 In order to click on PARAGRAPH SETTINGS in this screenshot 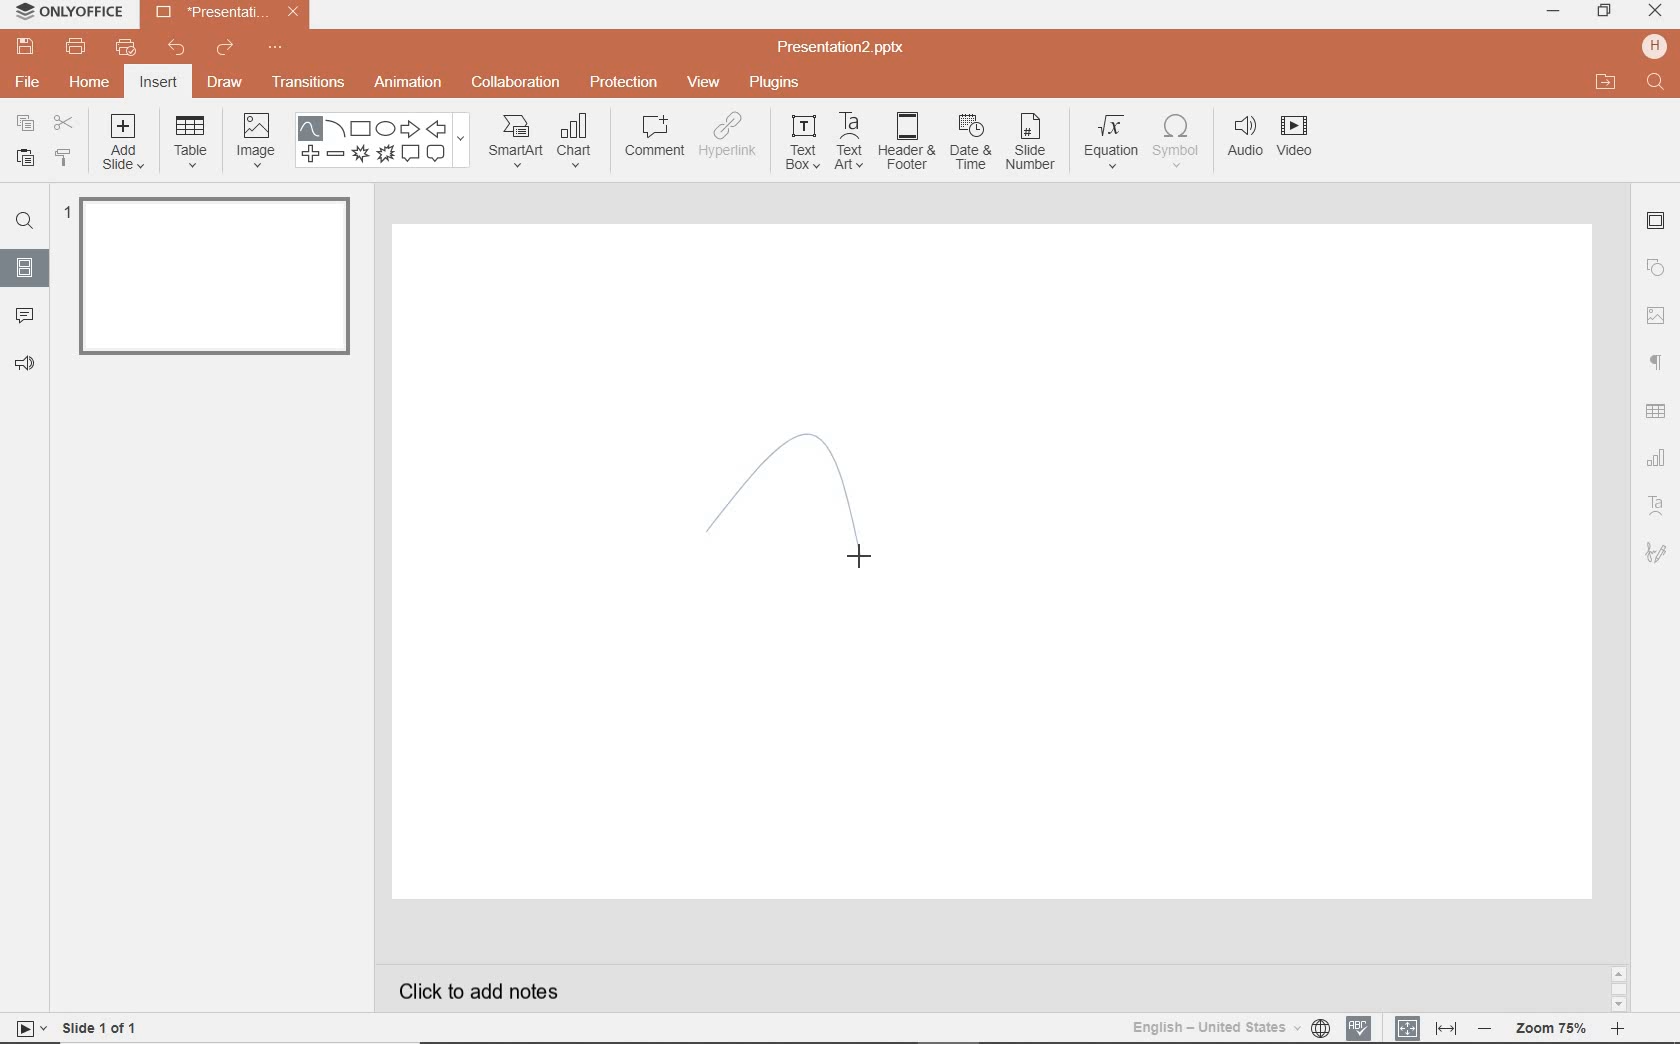, I will do `click(1654, 361)`.